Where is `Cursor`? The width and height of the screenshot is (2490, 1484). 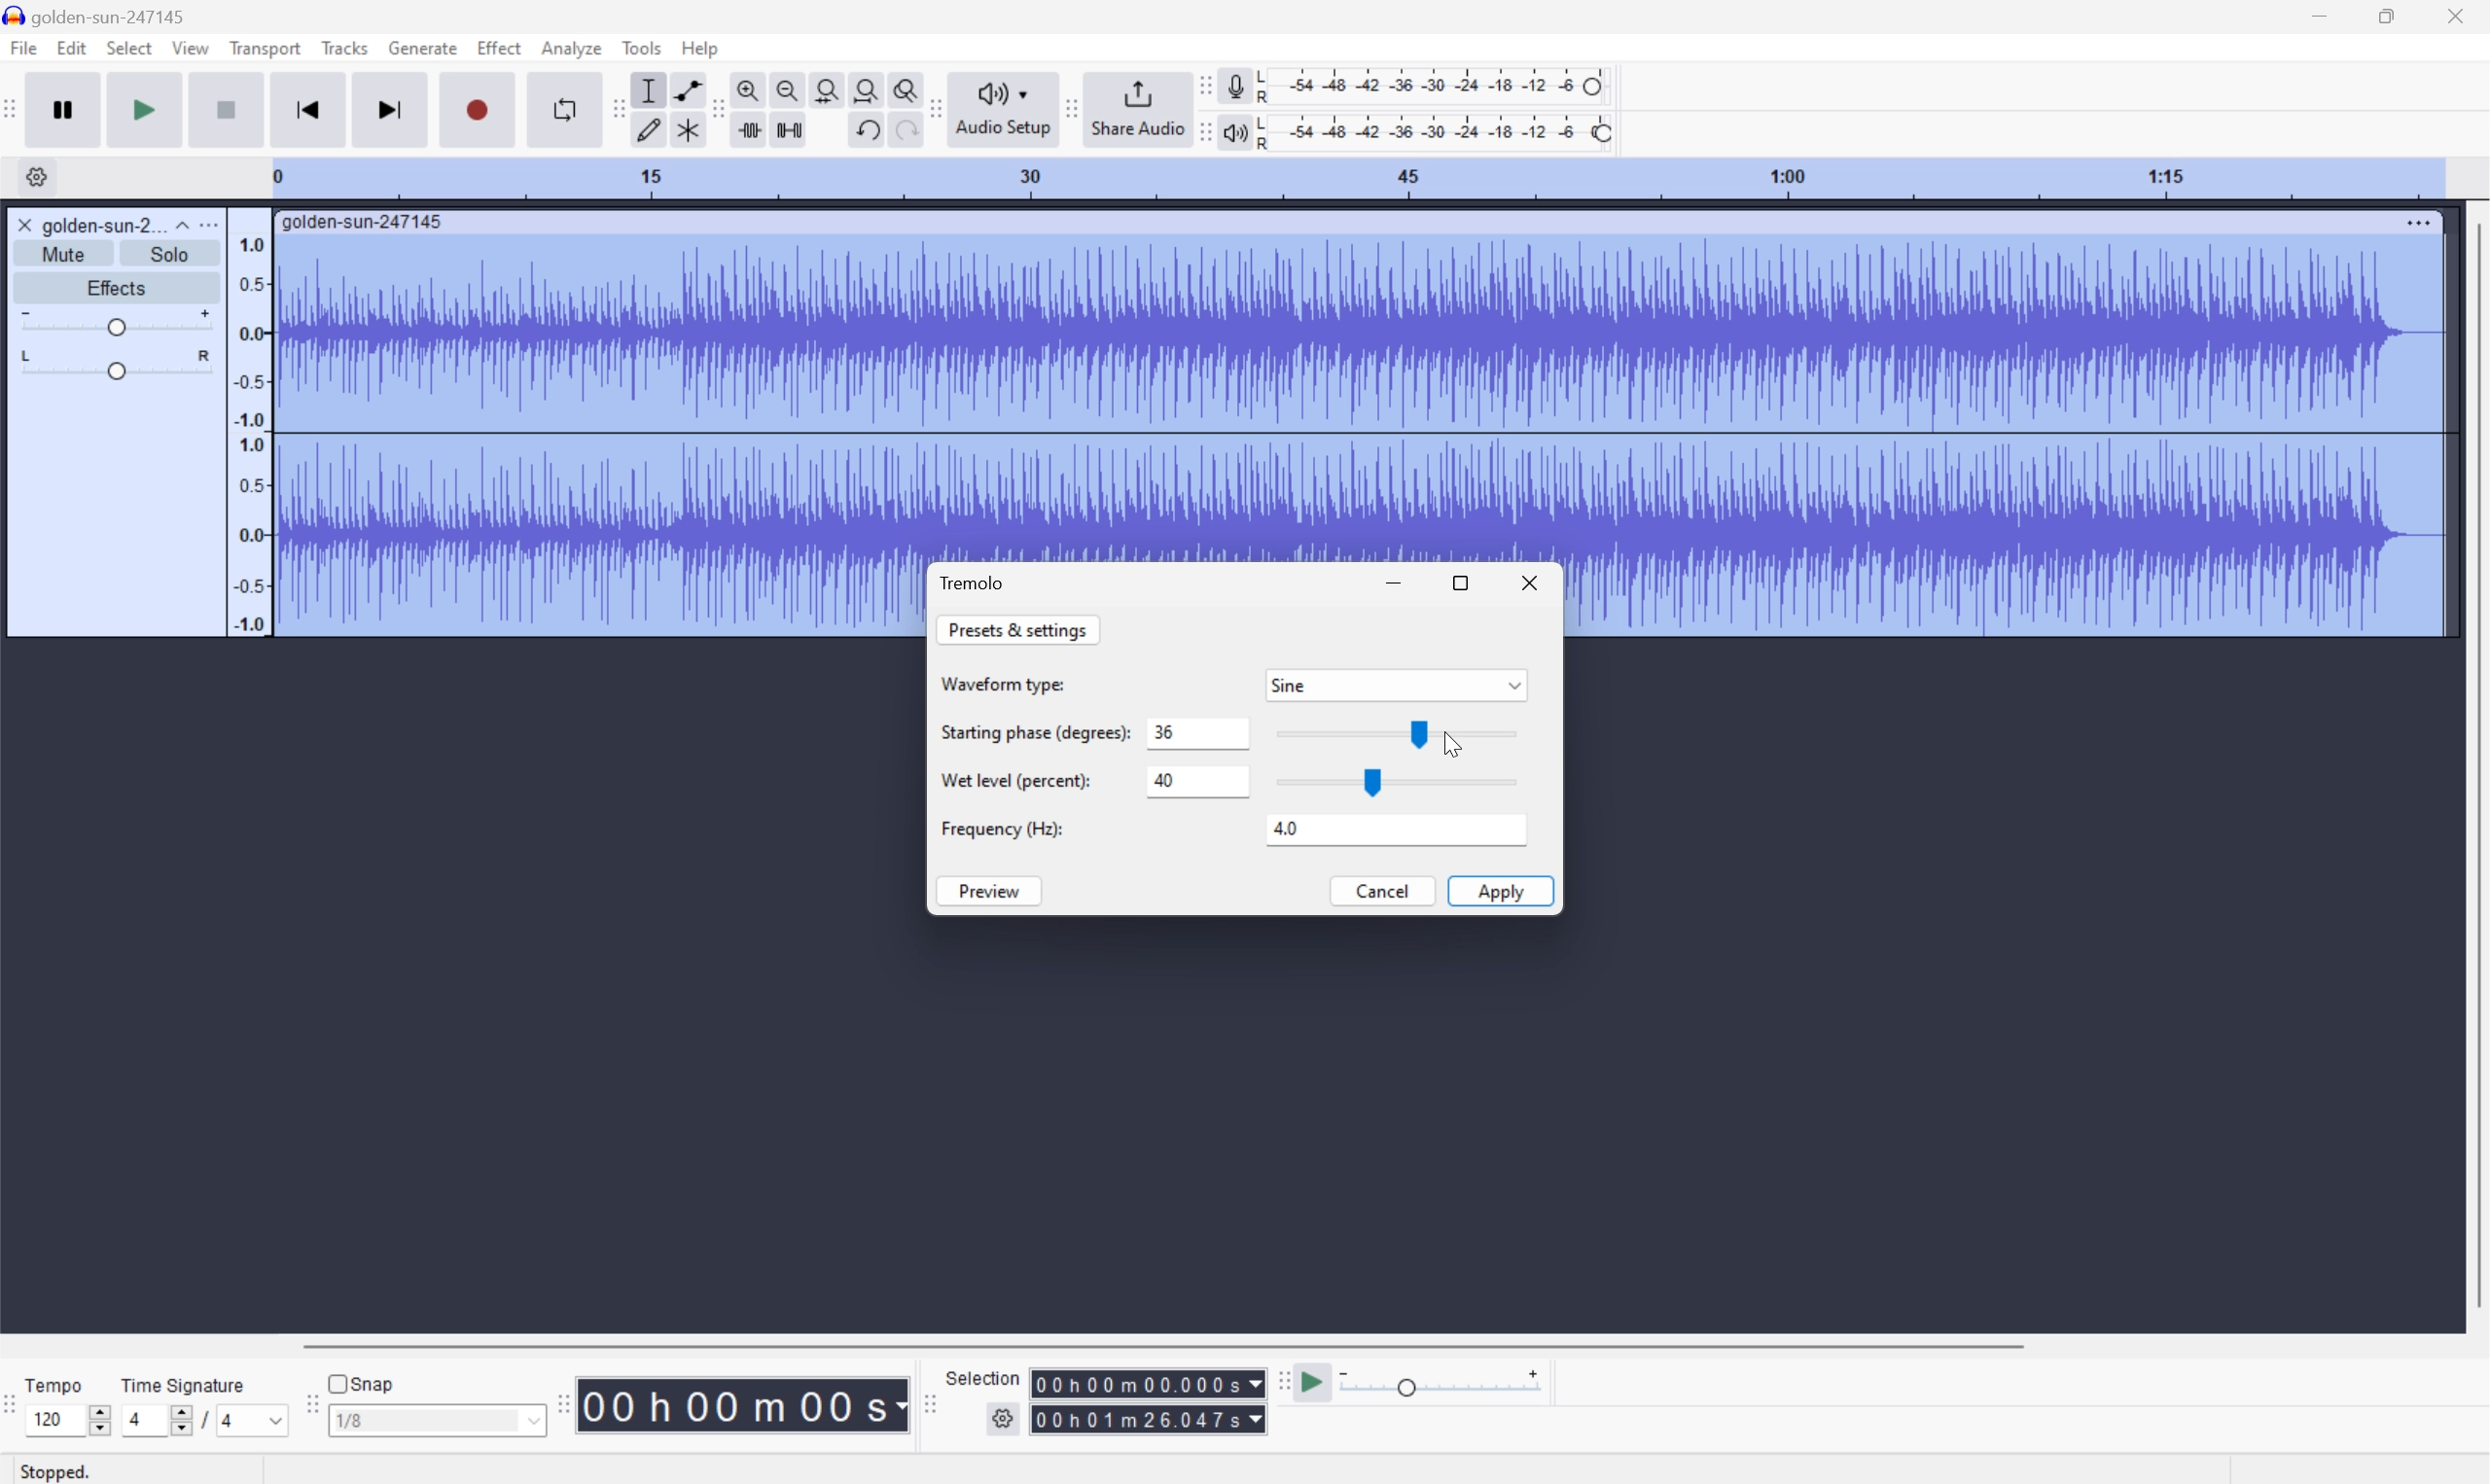
Cursor is located at coordinates (1452, 746).